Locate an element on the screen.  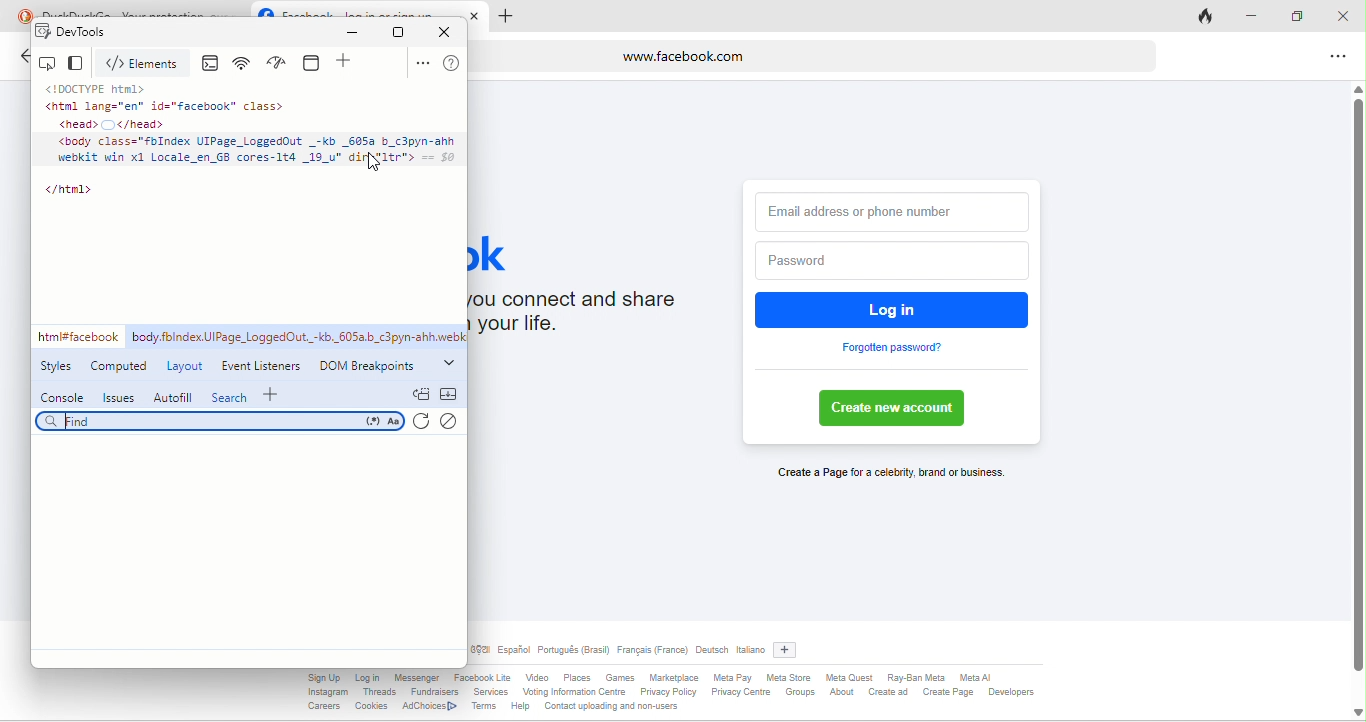
close tab and clear data is located at coordinates (1208, 15).